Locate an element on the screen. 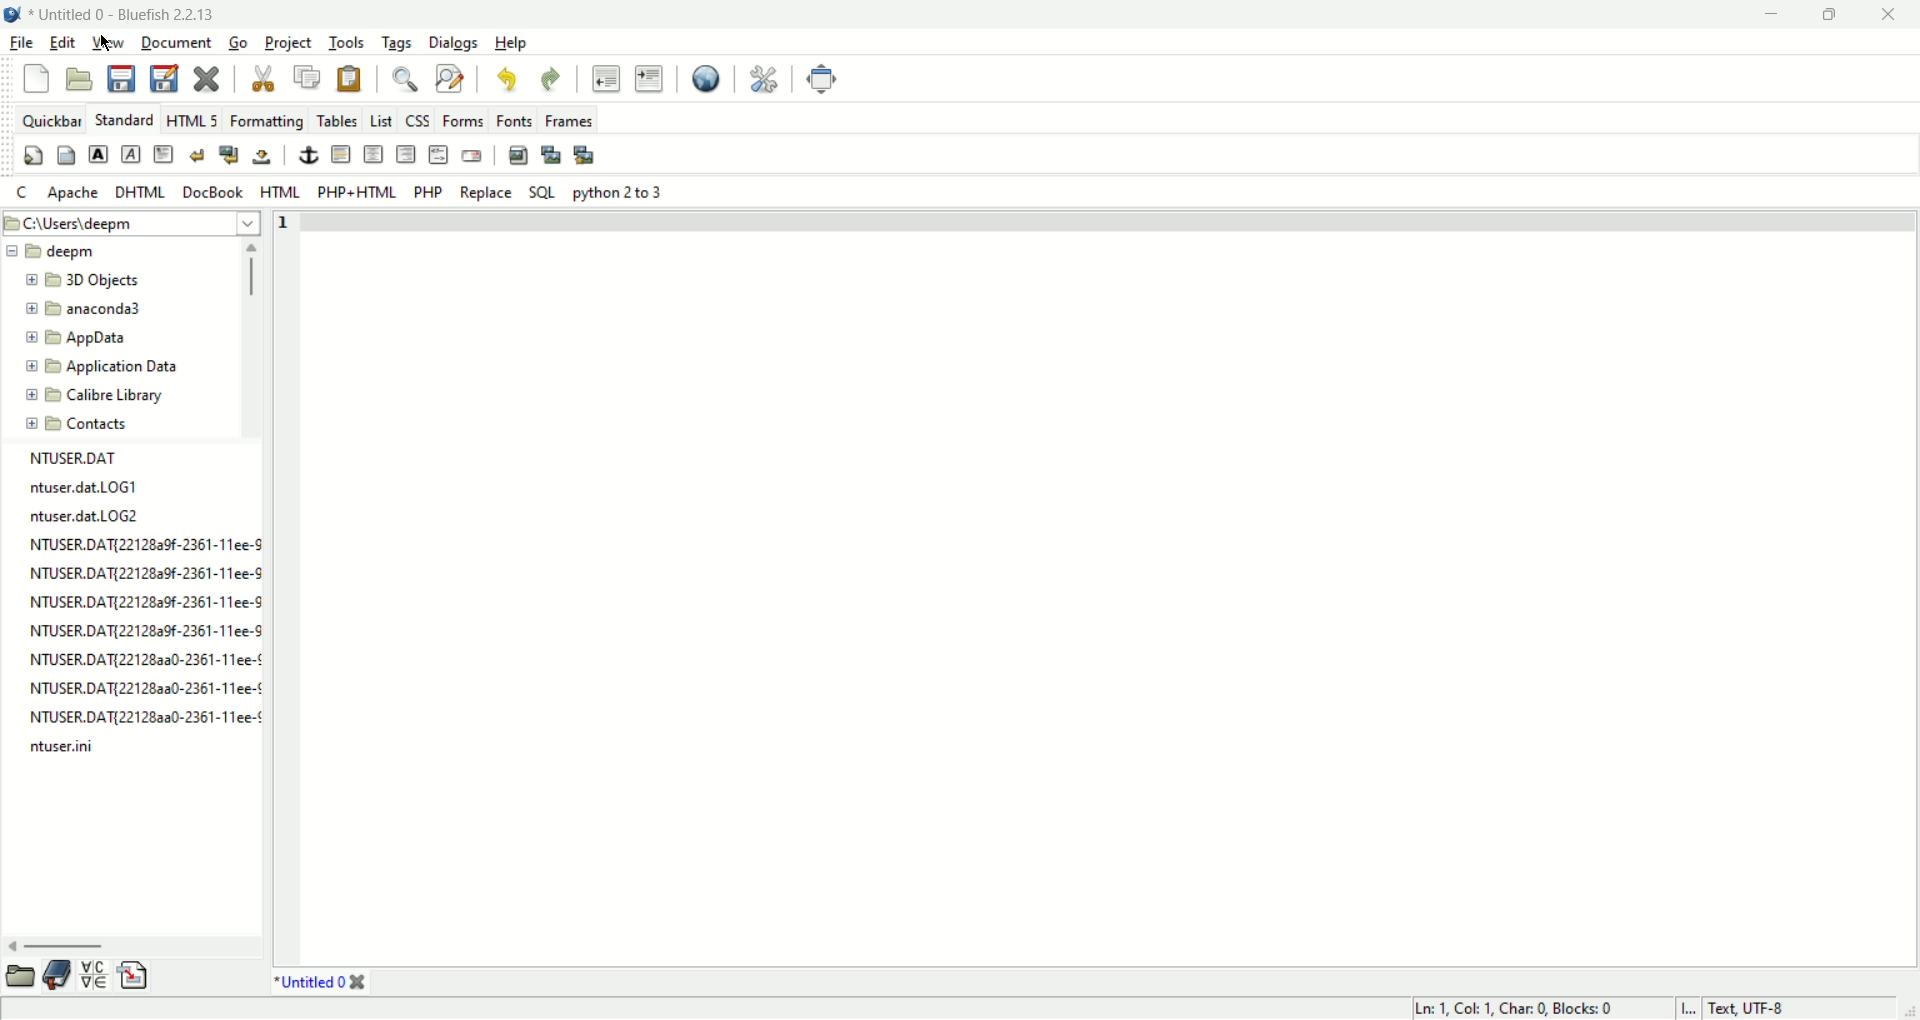 The image size is (1920, 1020). NTUSER.DAT{221282a9f-2361-11ee-9 is located at coordinates (149, 629).